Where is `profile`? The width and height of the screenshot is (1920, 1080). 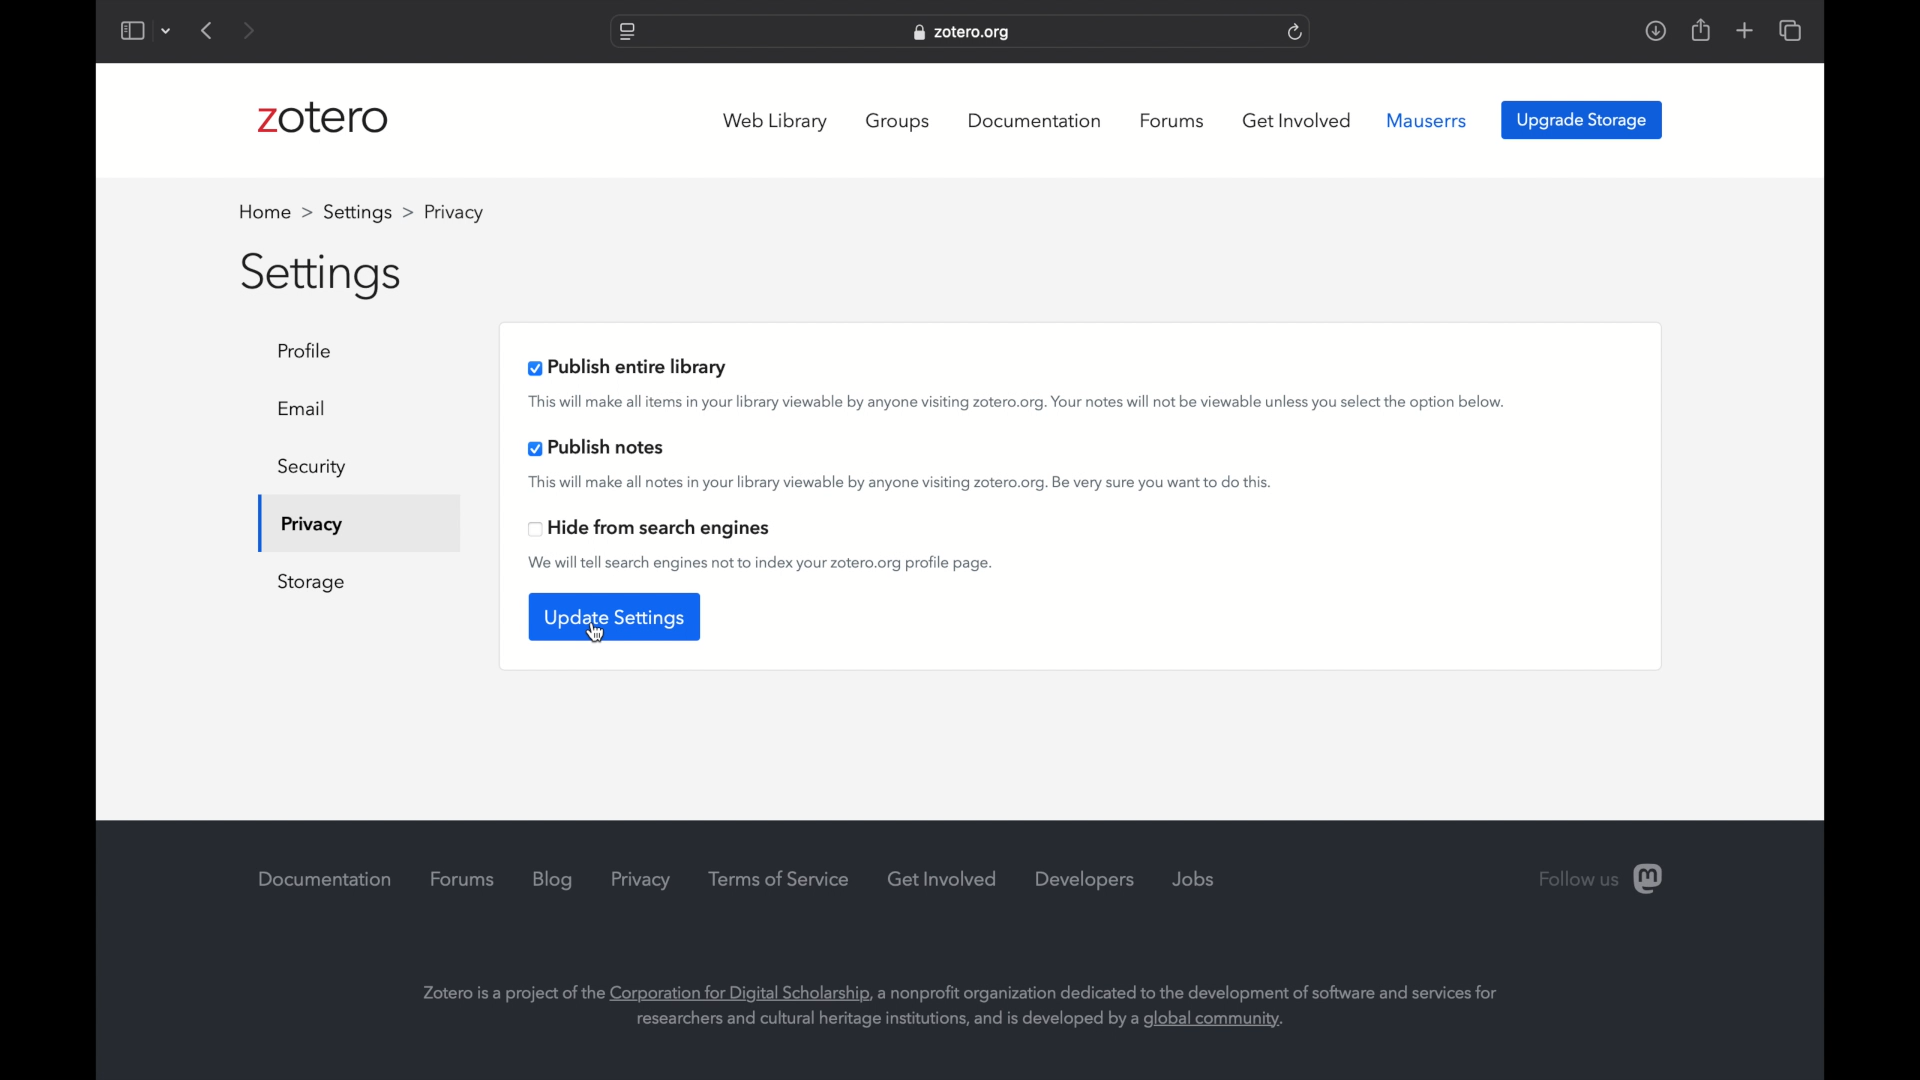
profile is located at coordinates (451, 212).